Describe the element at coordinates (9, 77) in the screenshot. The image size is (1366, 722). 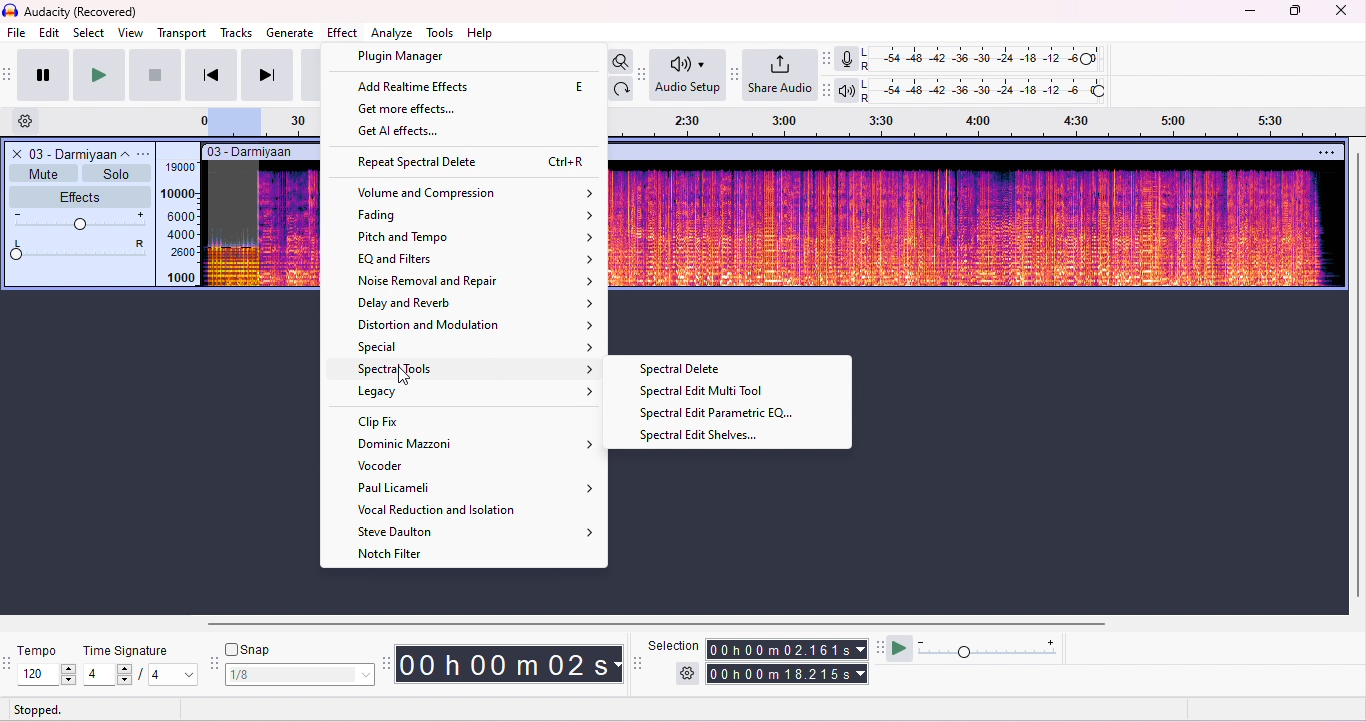
I see `transport toolbar` at that location.